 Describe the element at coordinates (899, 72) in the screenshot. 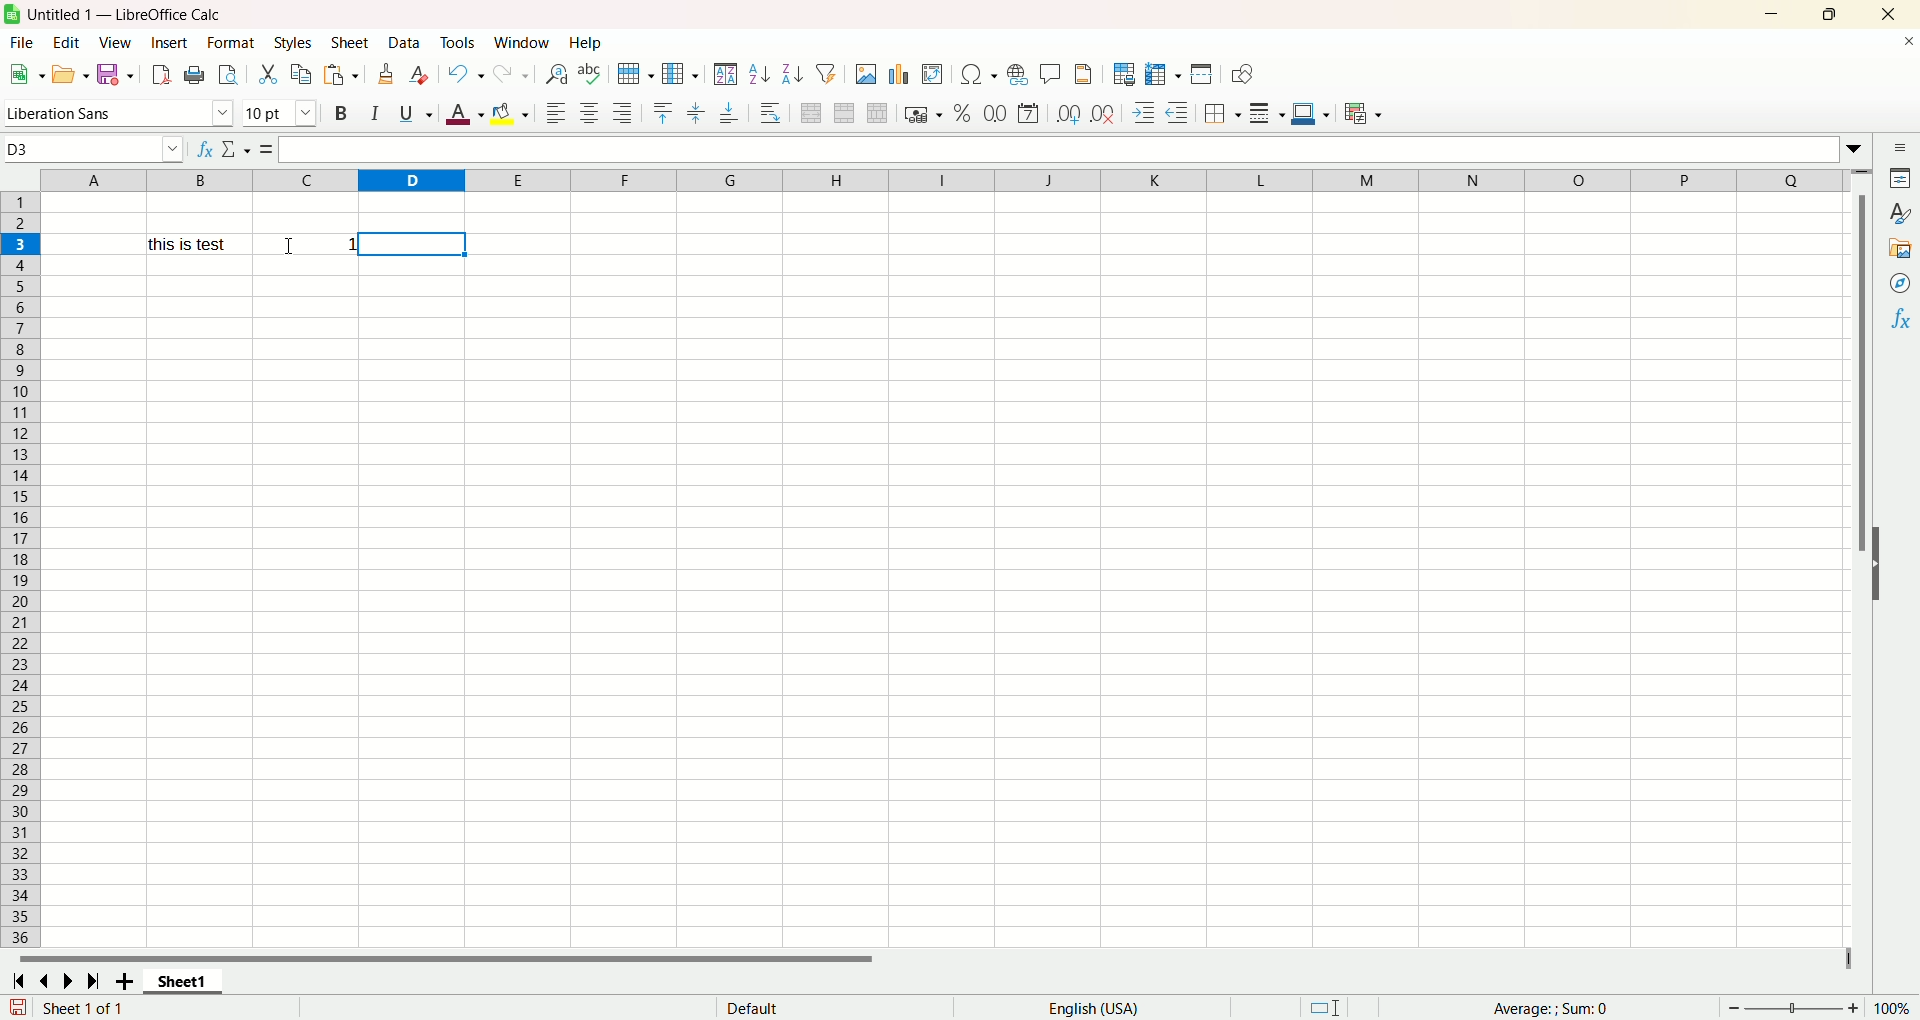

I see `chart` at that location.